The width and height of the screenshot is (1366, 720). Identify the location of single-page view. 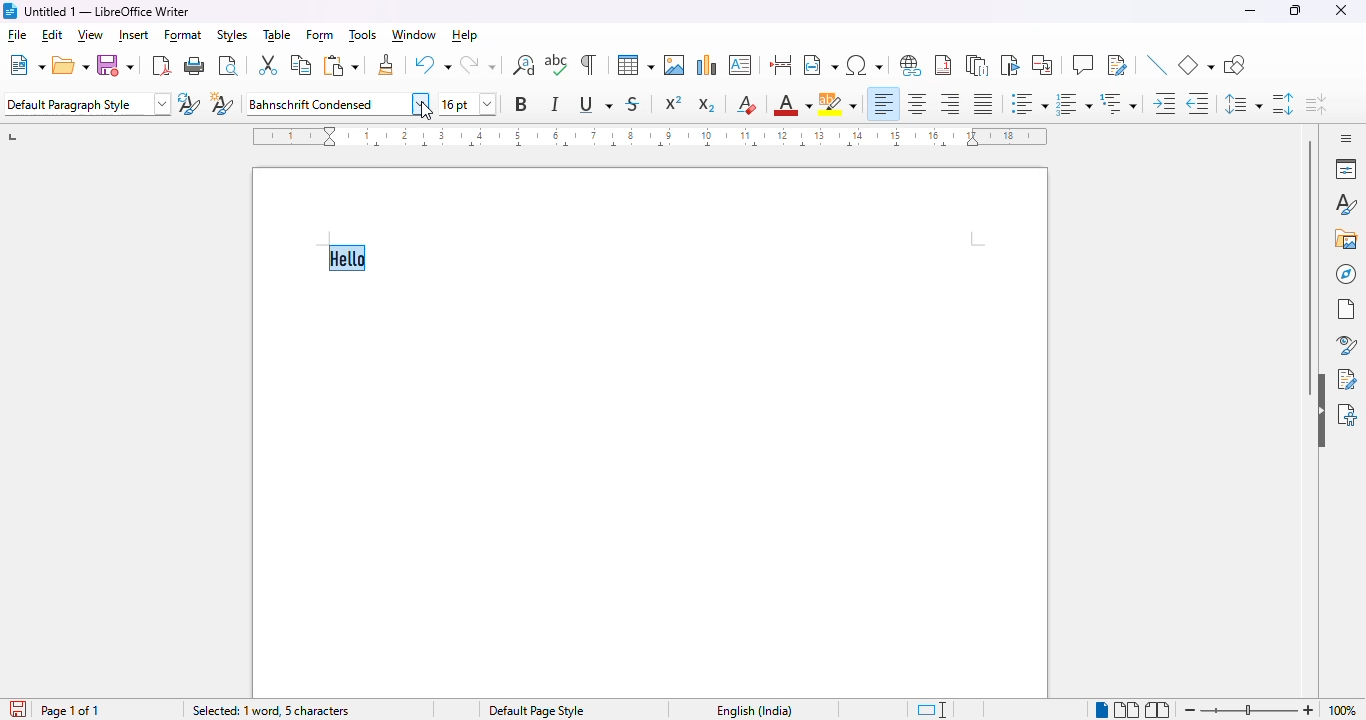
(1100, 709).